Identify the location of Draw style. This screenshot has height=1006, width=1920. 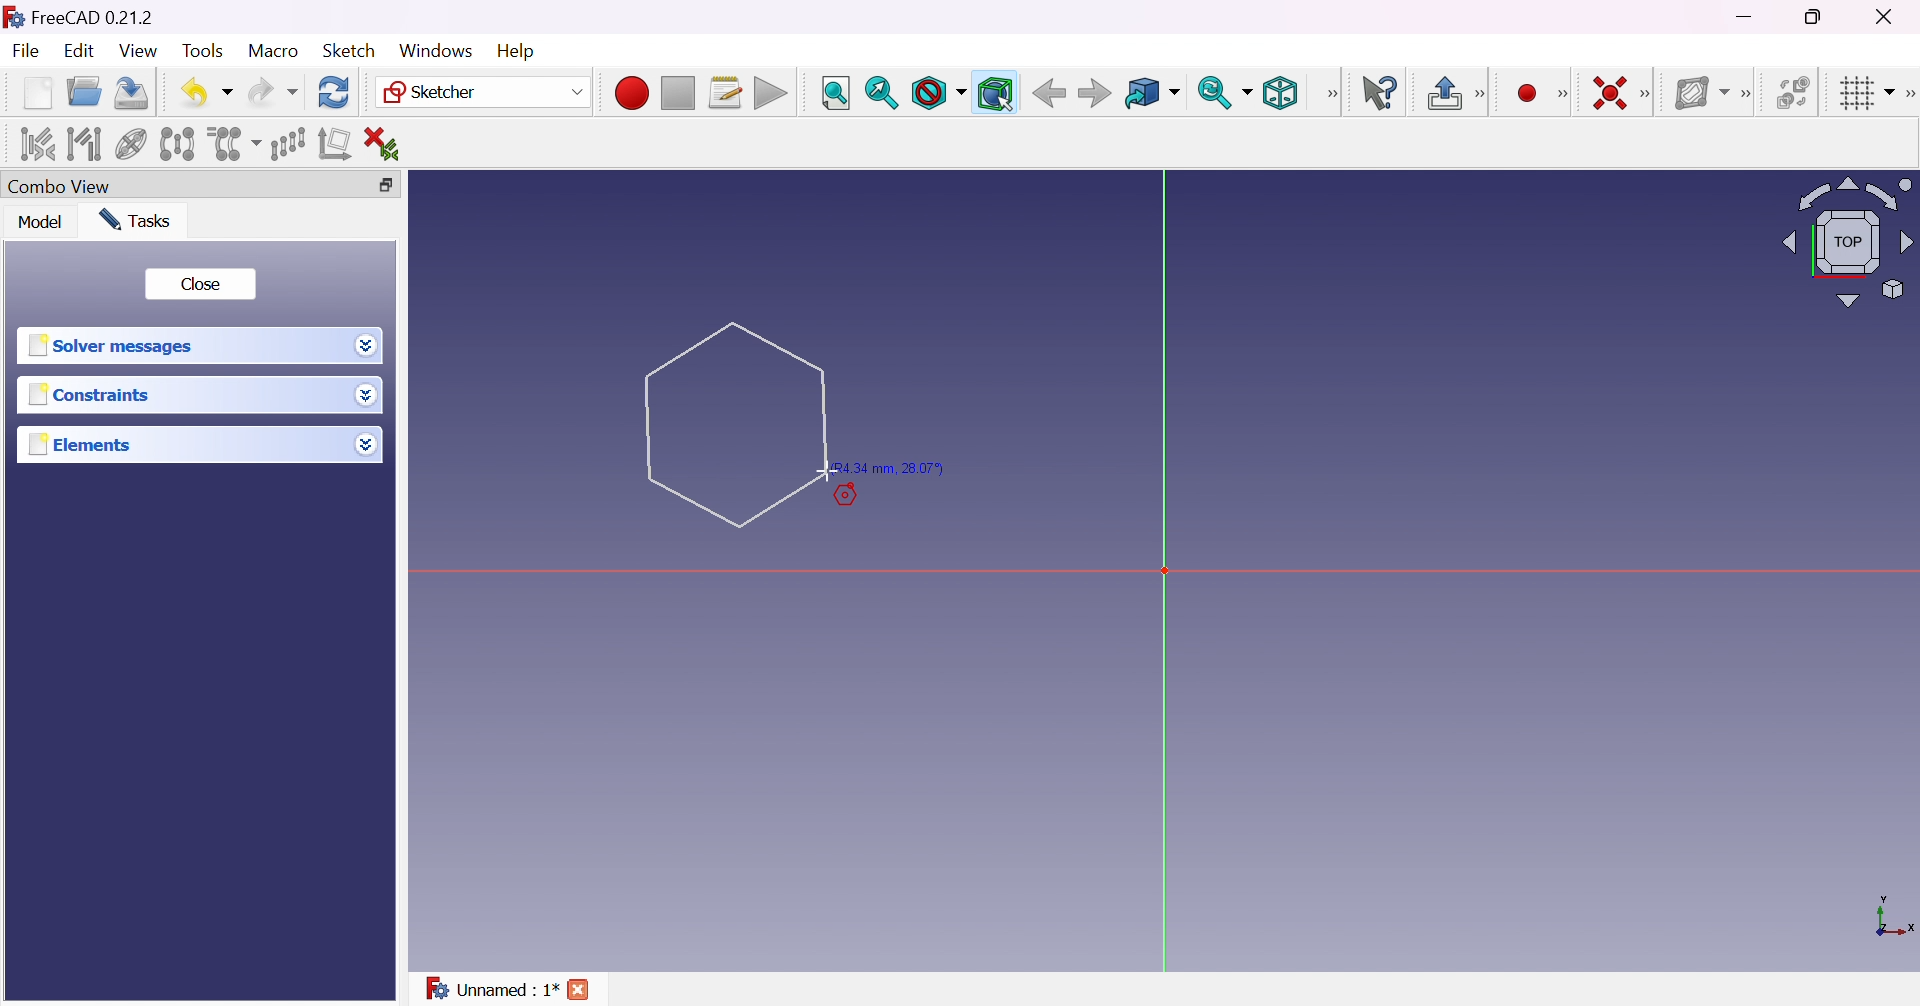
(937, 93).